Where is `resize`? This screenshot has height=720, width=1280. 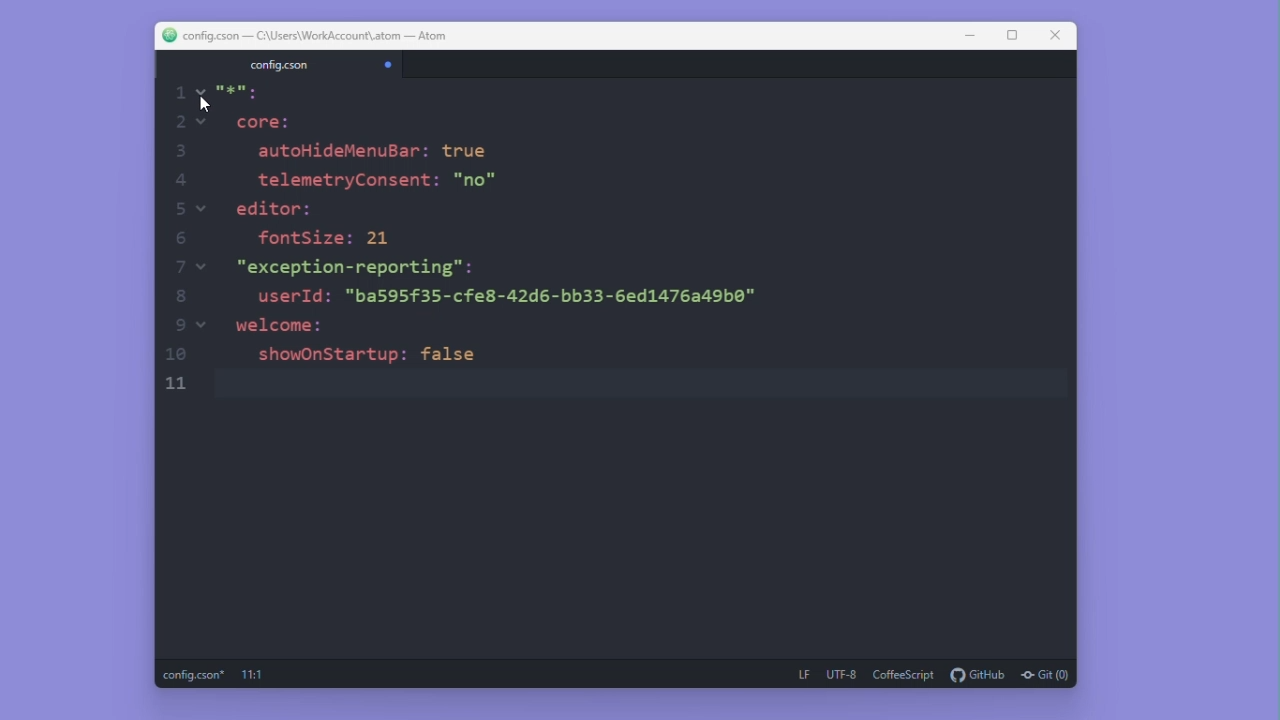
resize is located at coordinates (1012, 38).